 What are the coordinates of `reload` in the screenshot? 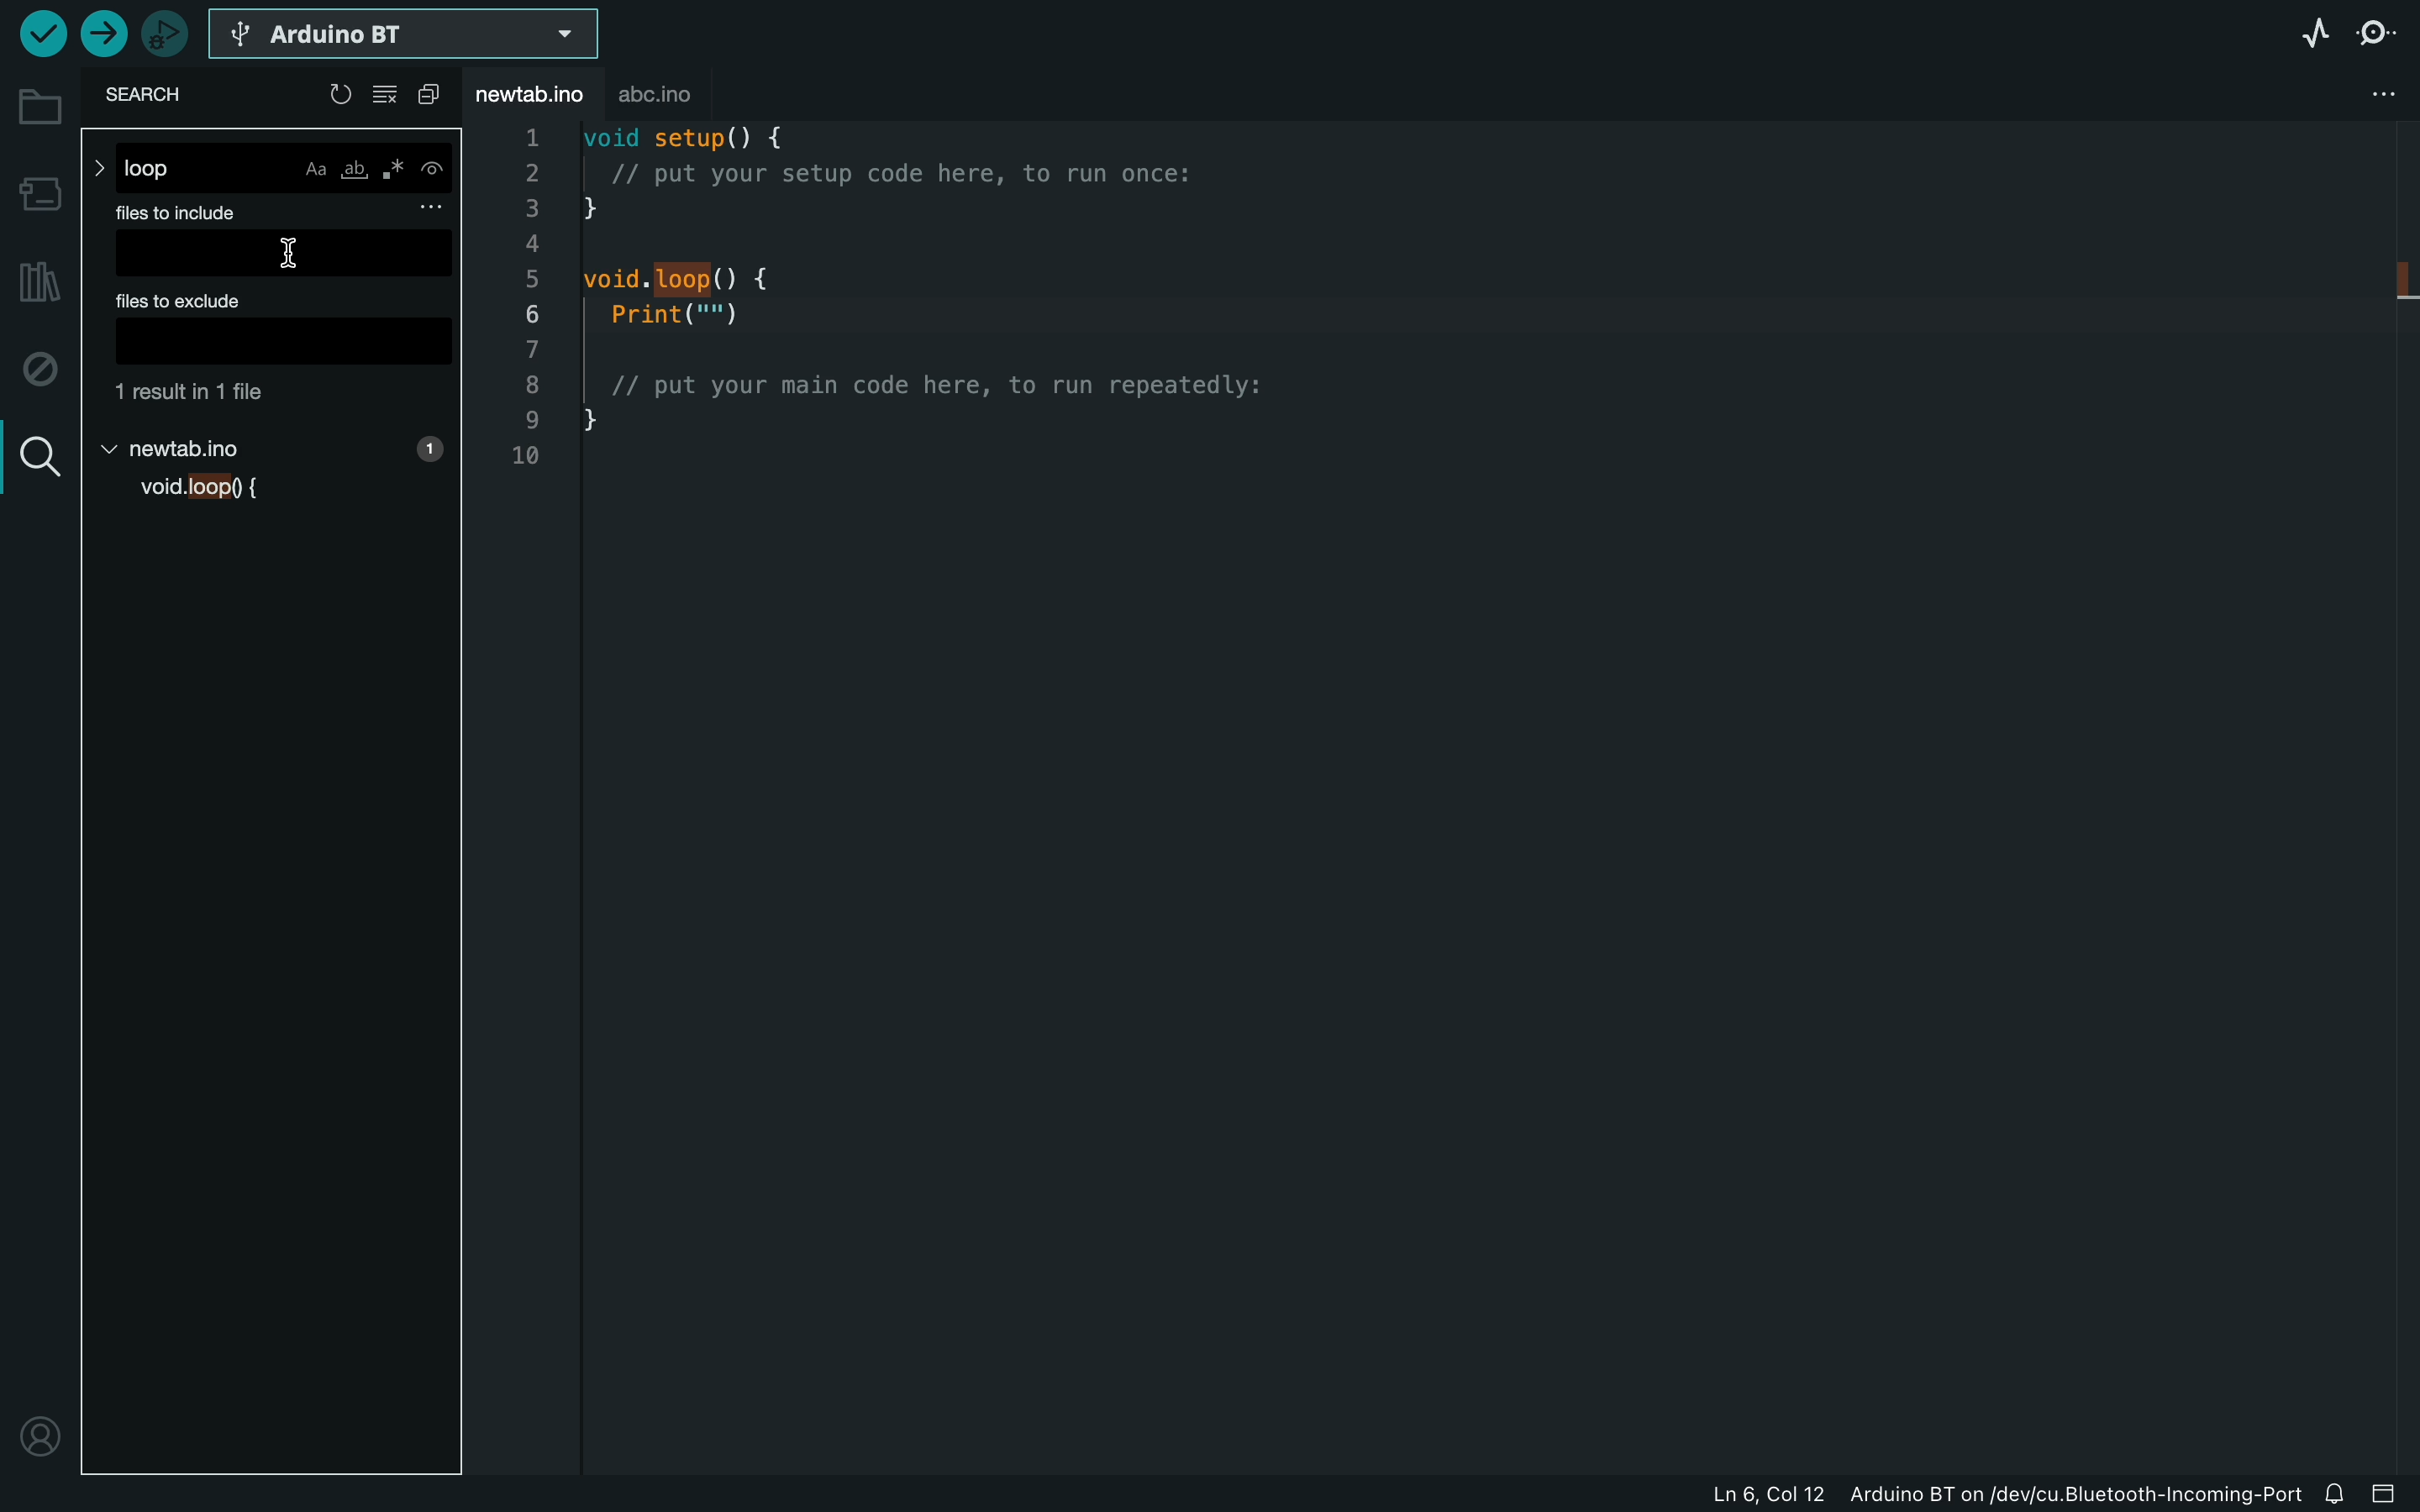 It's located at (341, 94).